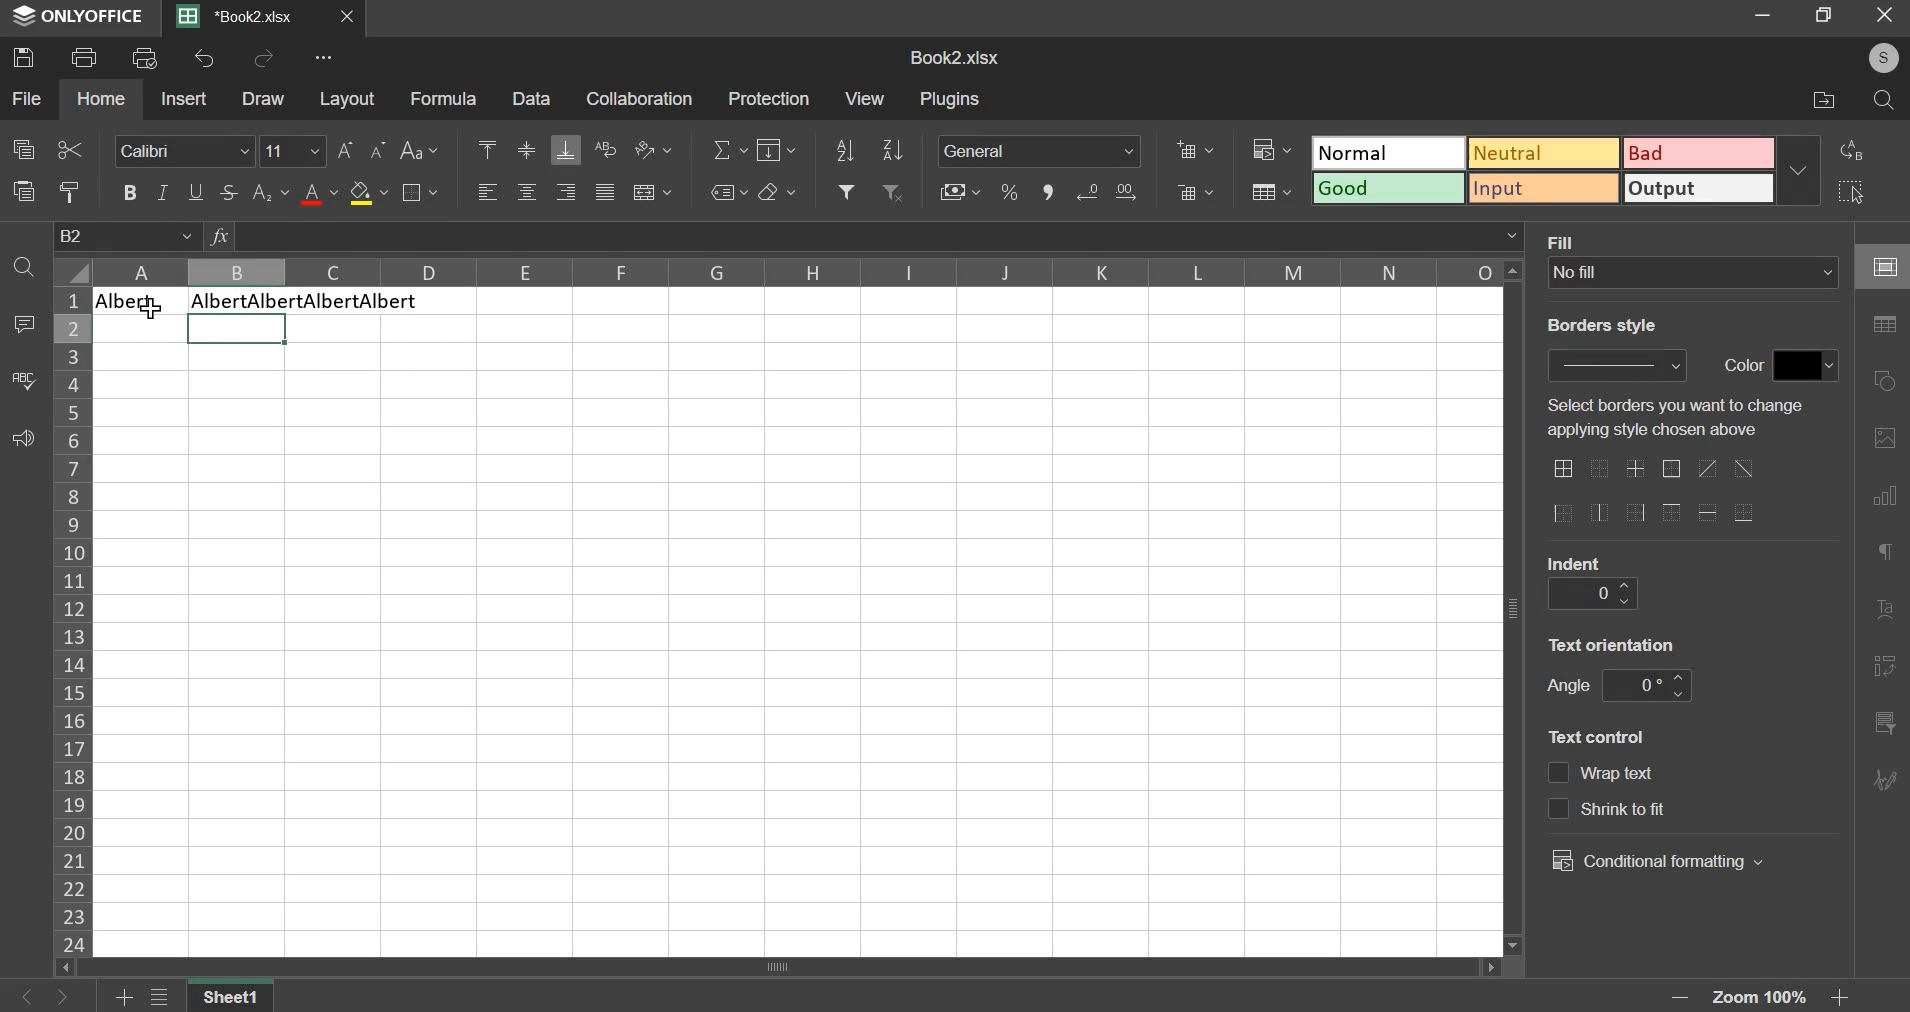 This screenshot has width=1910, height=1012. Describe the element at coordinates (1890, 556) in the screenshot. I see `paragraph settings` at that location.